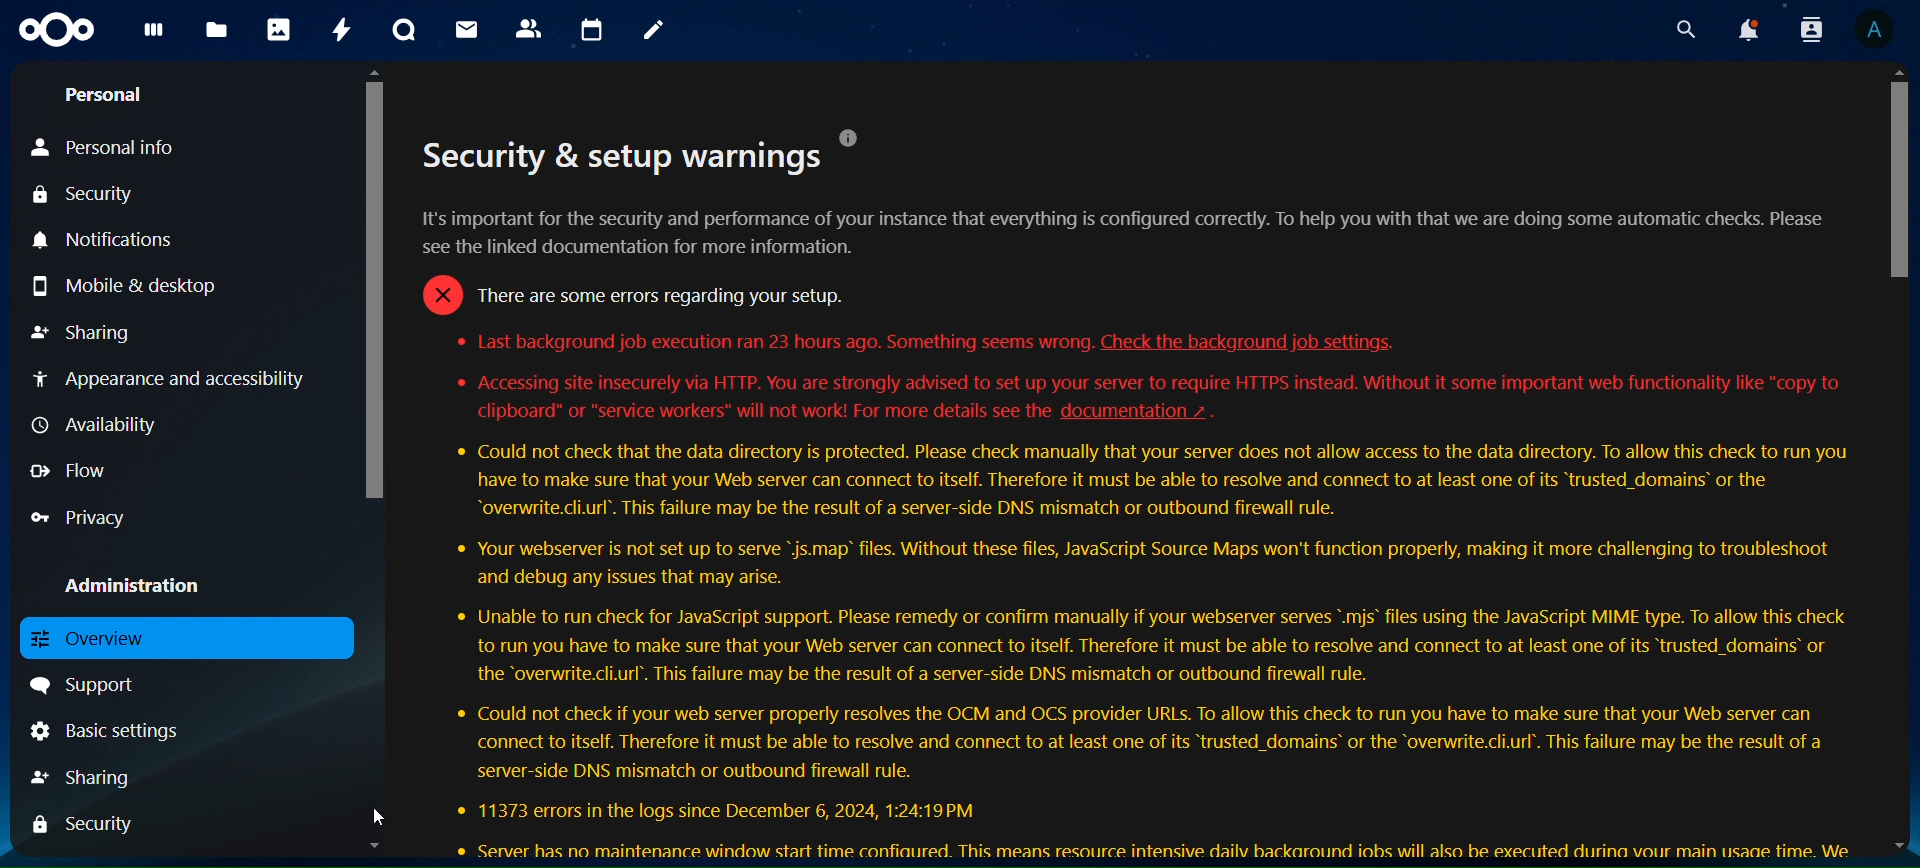 This screenshot has width=1920, height=868. Describe the element at coordinates (70, 470) in the screenshot. I see `flow` at that location.